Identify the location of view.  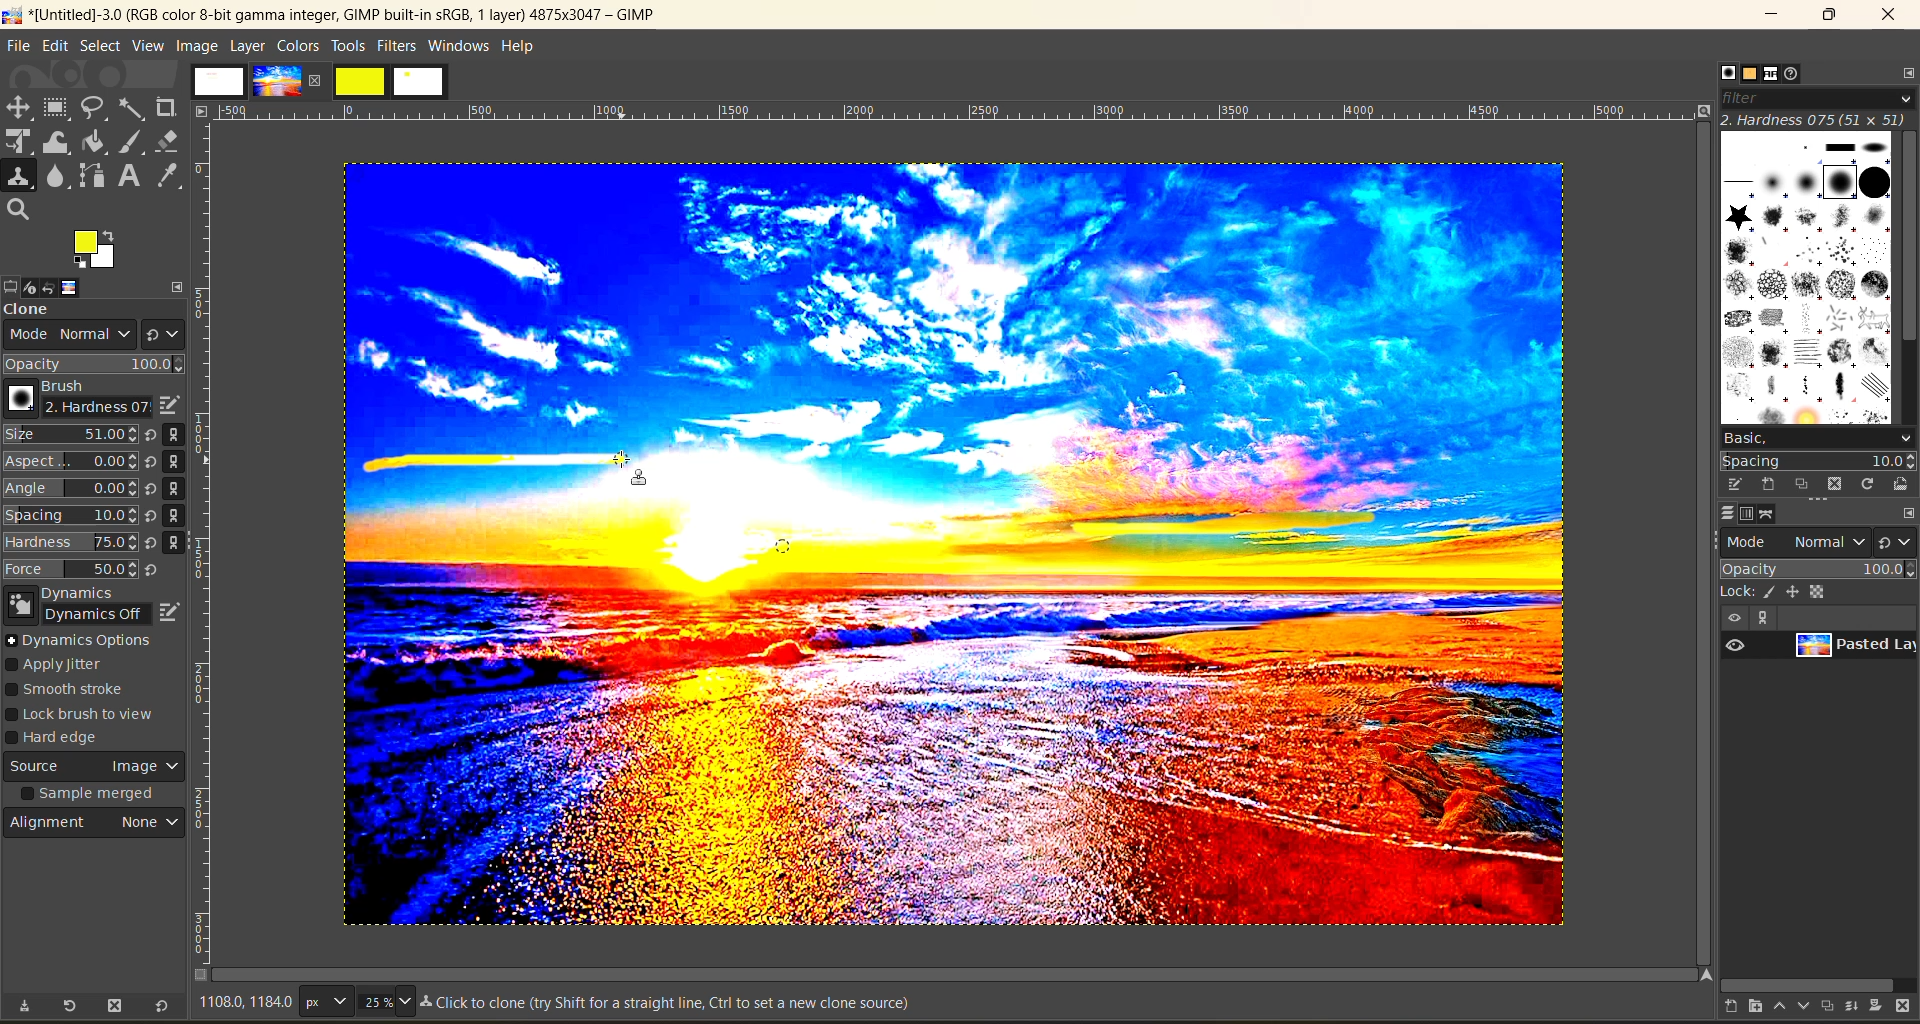
(148, 46).